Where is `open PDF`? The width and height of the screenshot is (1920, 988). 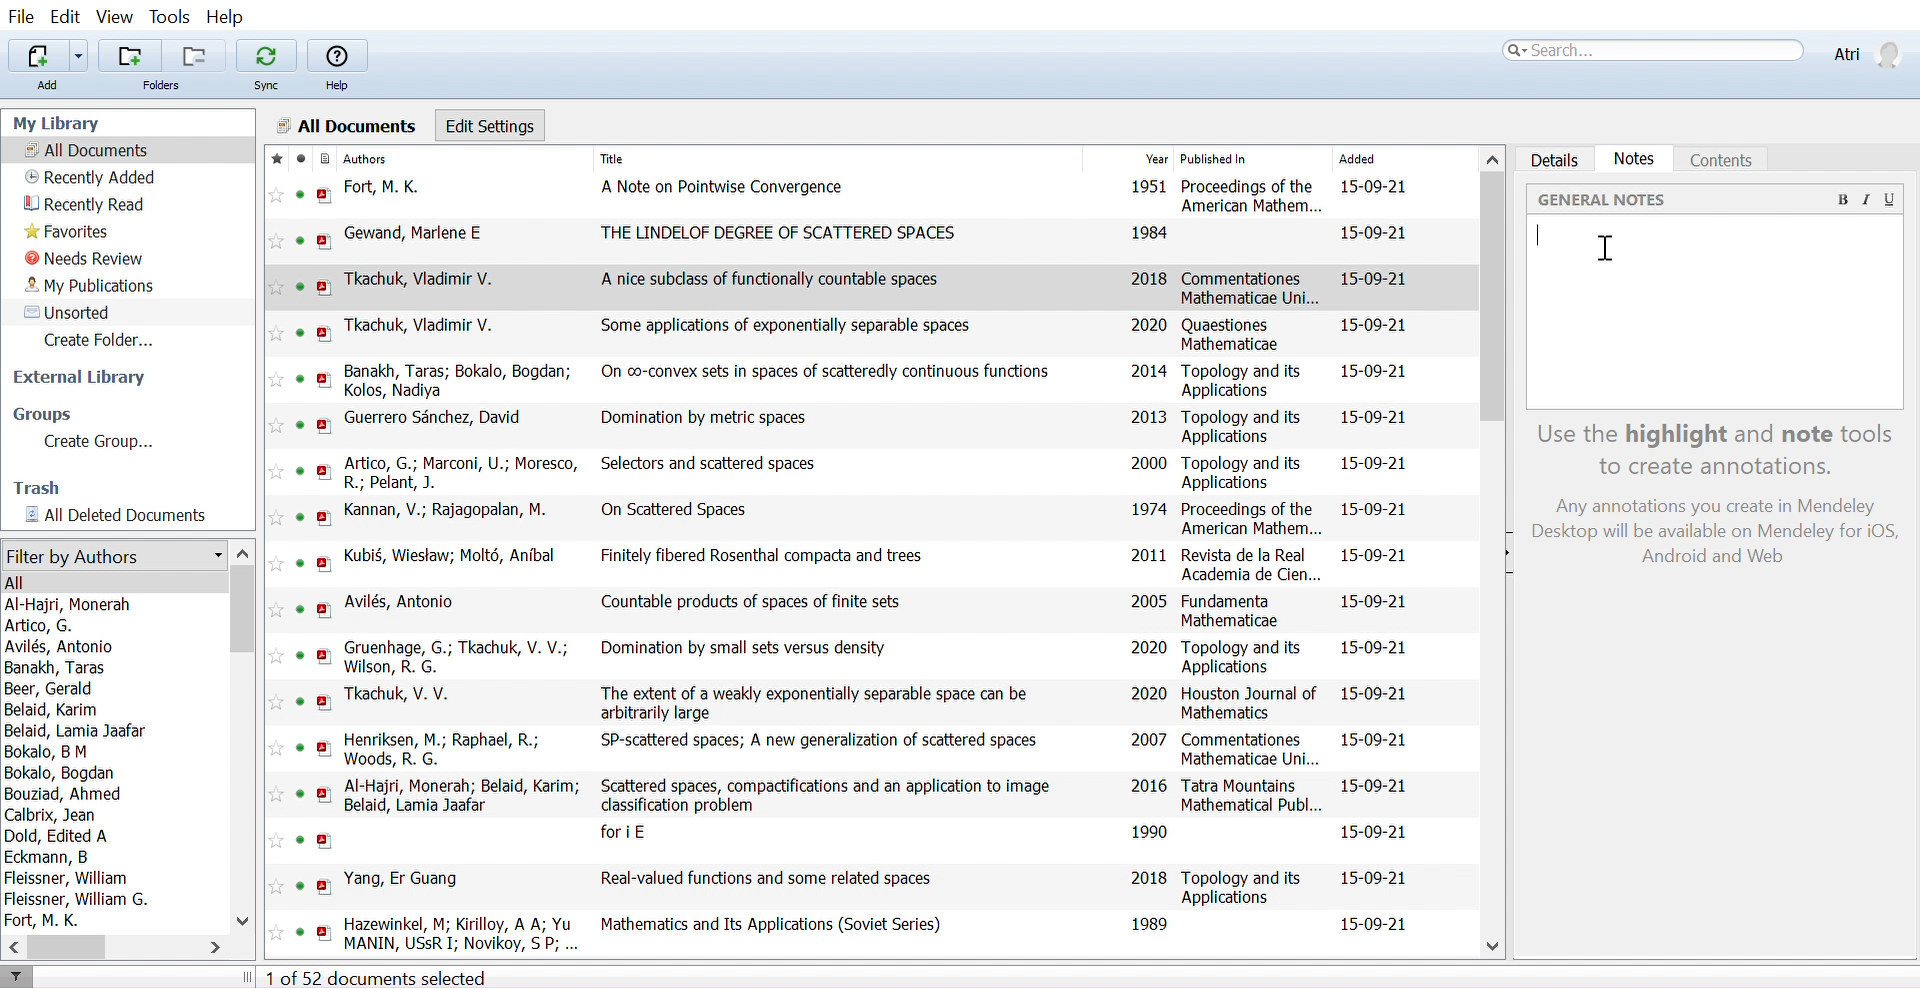 open PDF is located at coordinates (325, 795).